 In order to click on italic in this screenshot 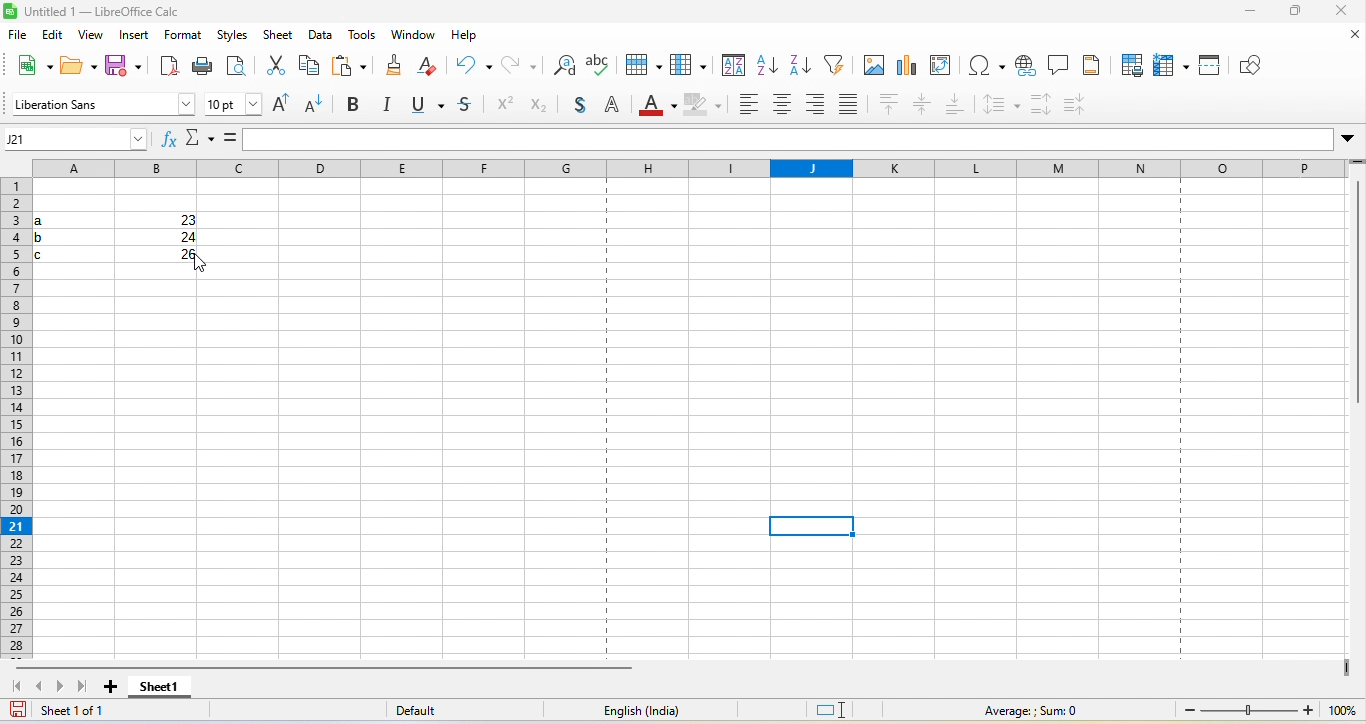, I will do `click(391, 105)`.